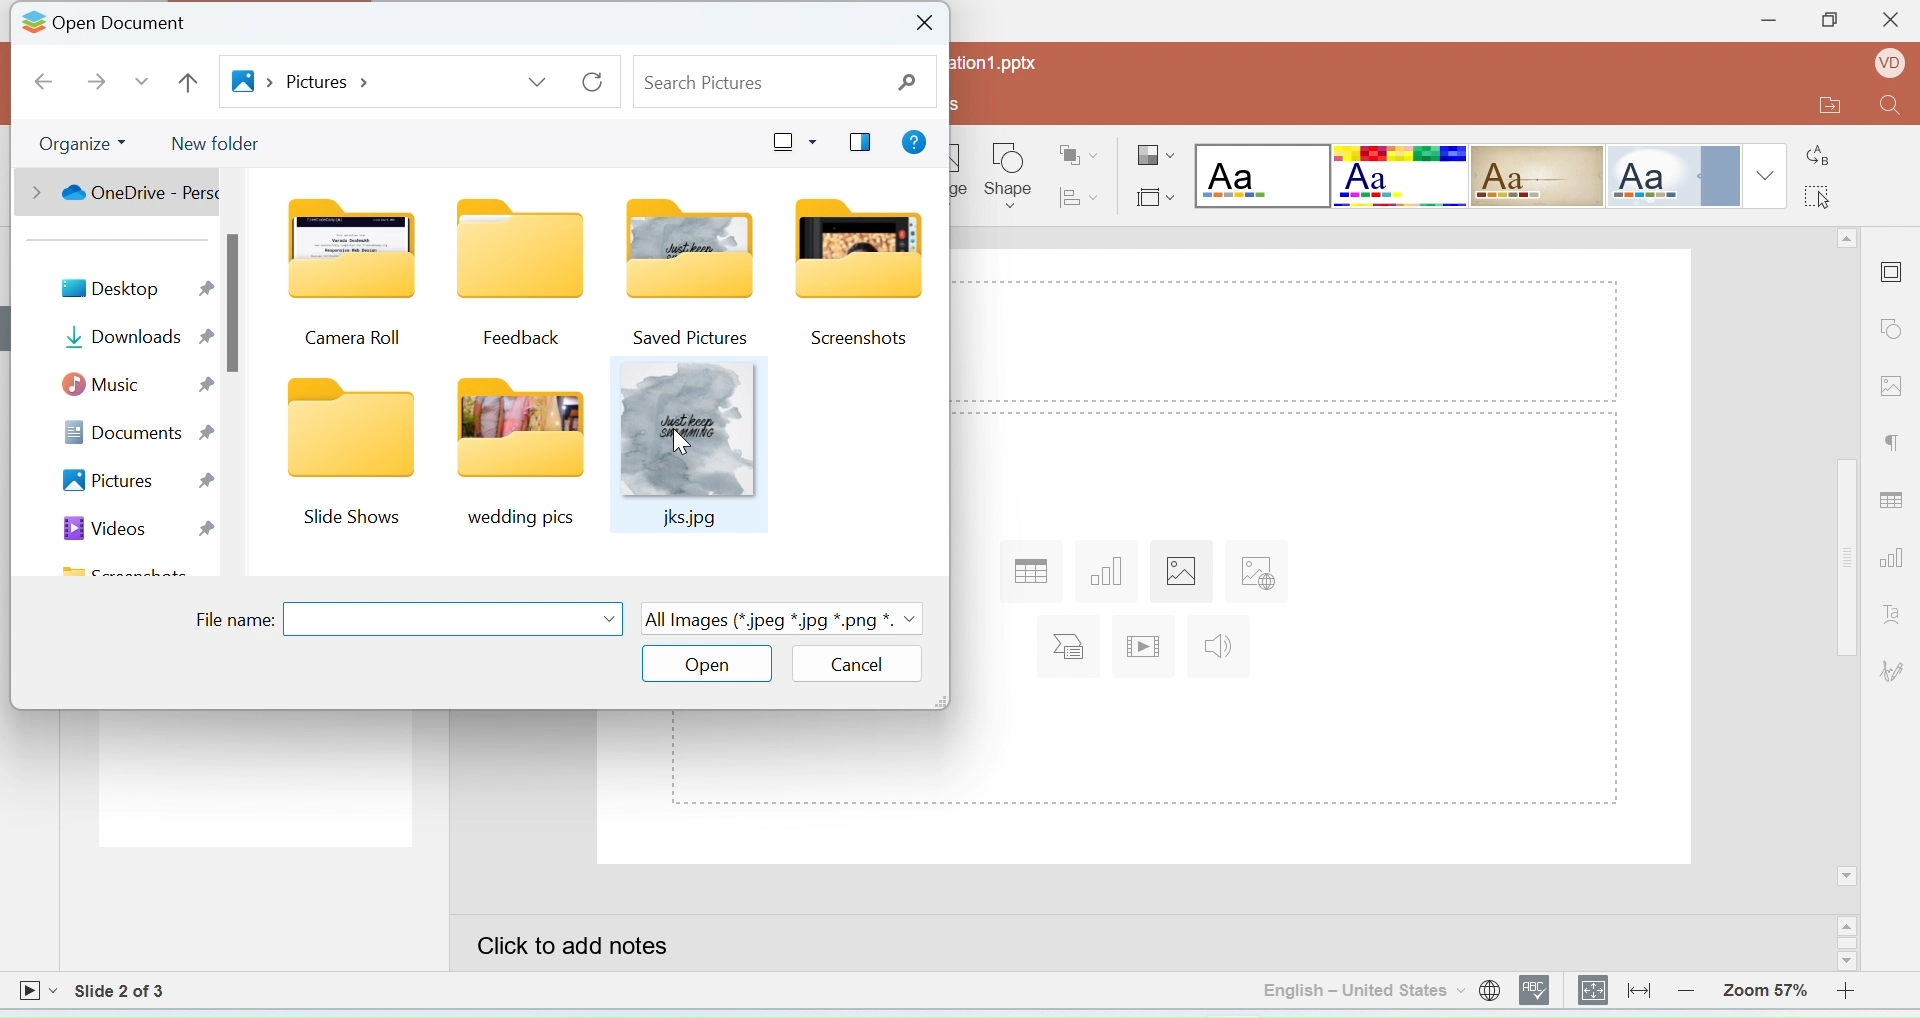  Describe the element at coordinates (783, 622) in the screenshot. I see `file format` at that location.